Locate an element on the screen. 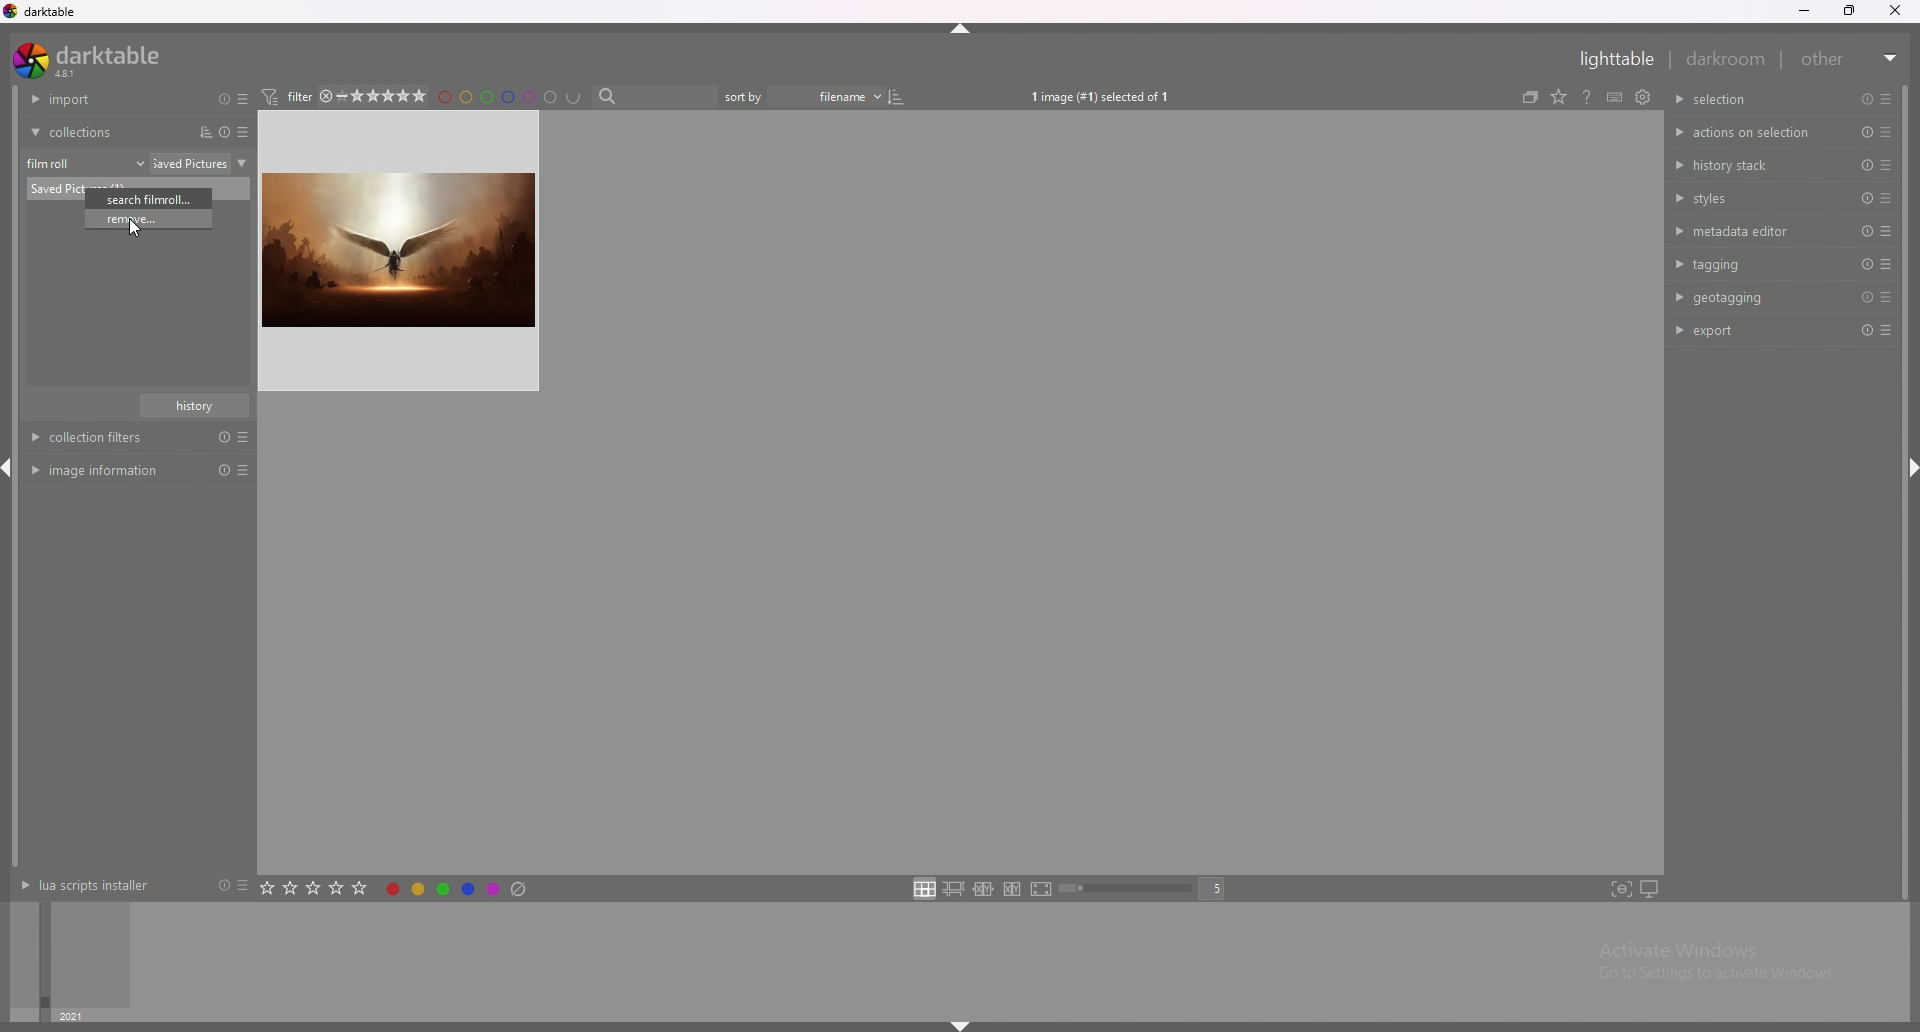  change type of overlays is located at coordinates (1583, 95).